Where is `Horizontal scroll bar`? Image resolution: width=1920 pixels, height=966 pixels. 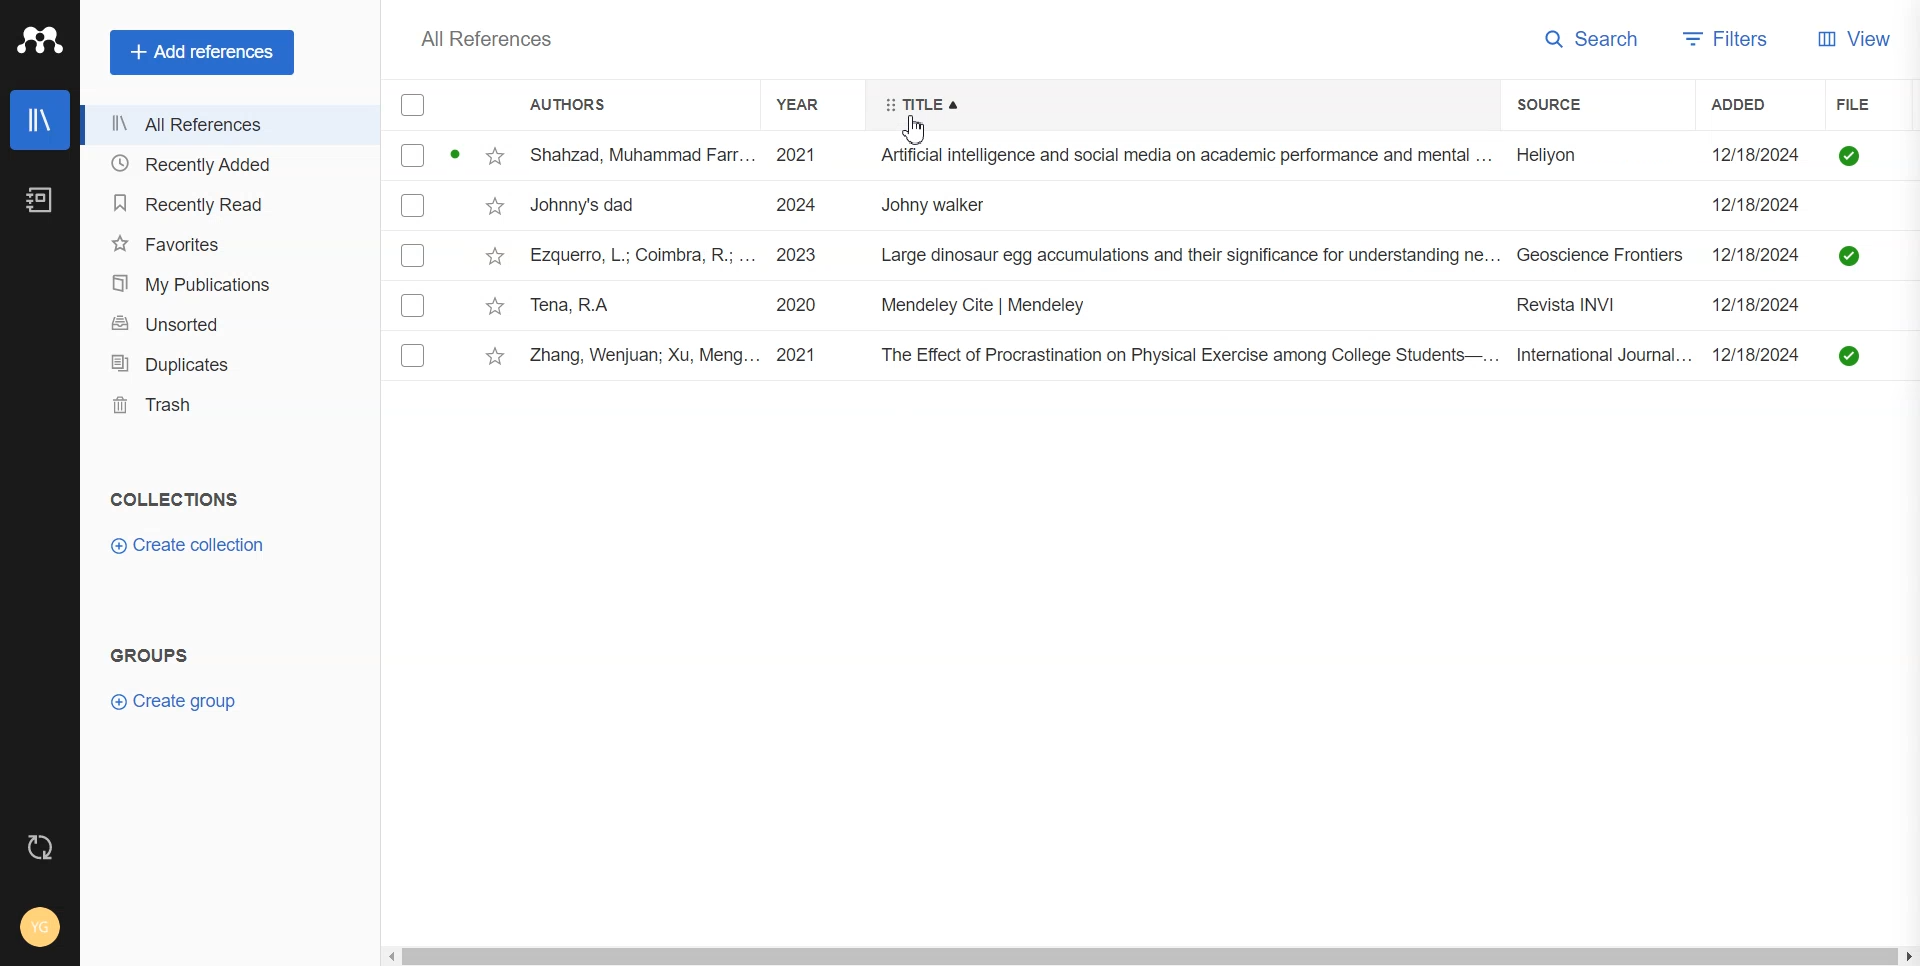
Horizontal scroll bar is located at coordinates (1147, 954).